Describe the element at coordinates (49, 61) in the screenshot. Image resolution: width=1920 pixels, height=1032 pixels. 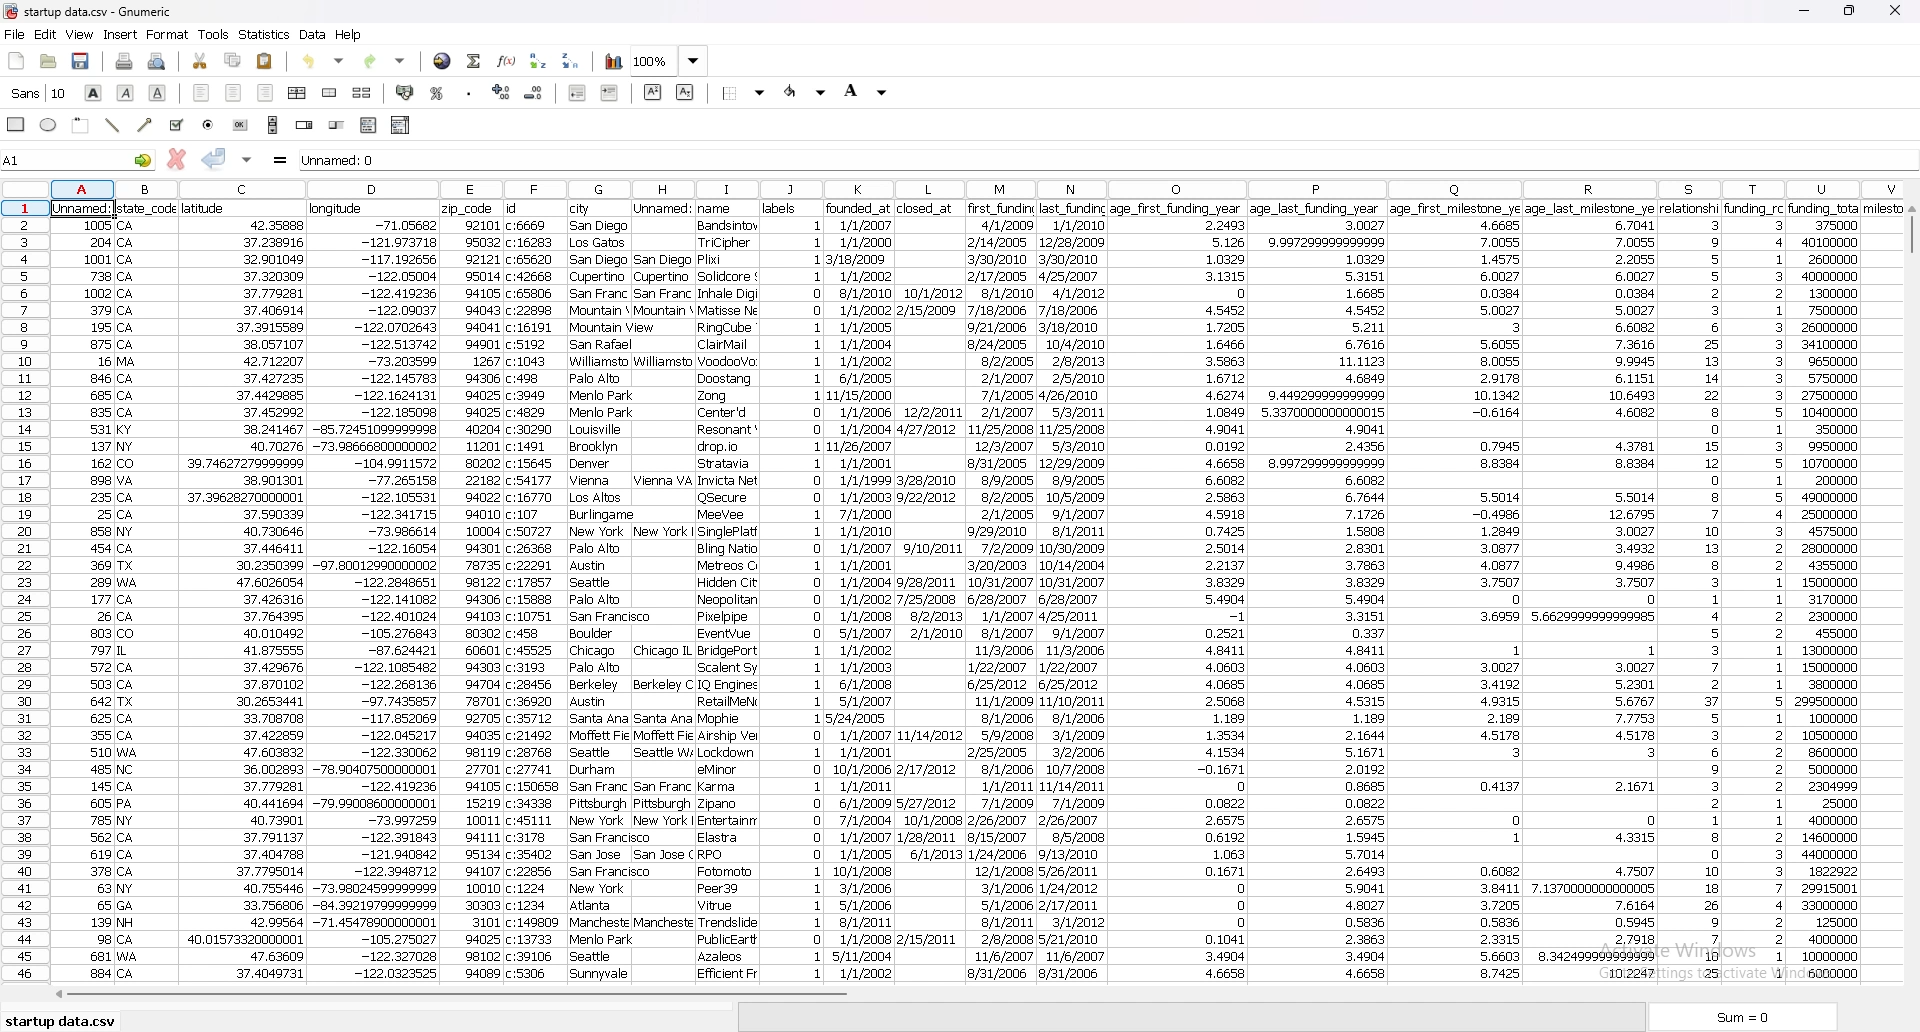
I see `open` at that location.